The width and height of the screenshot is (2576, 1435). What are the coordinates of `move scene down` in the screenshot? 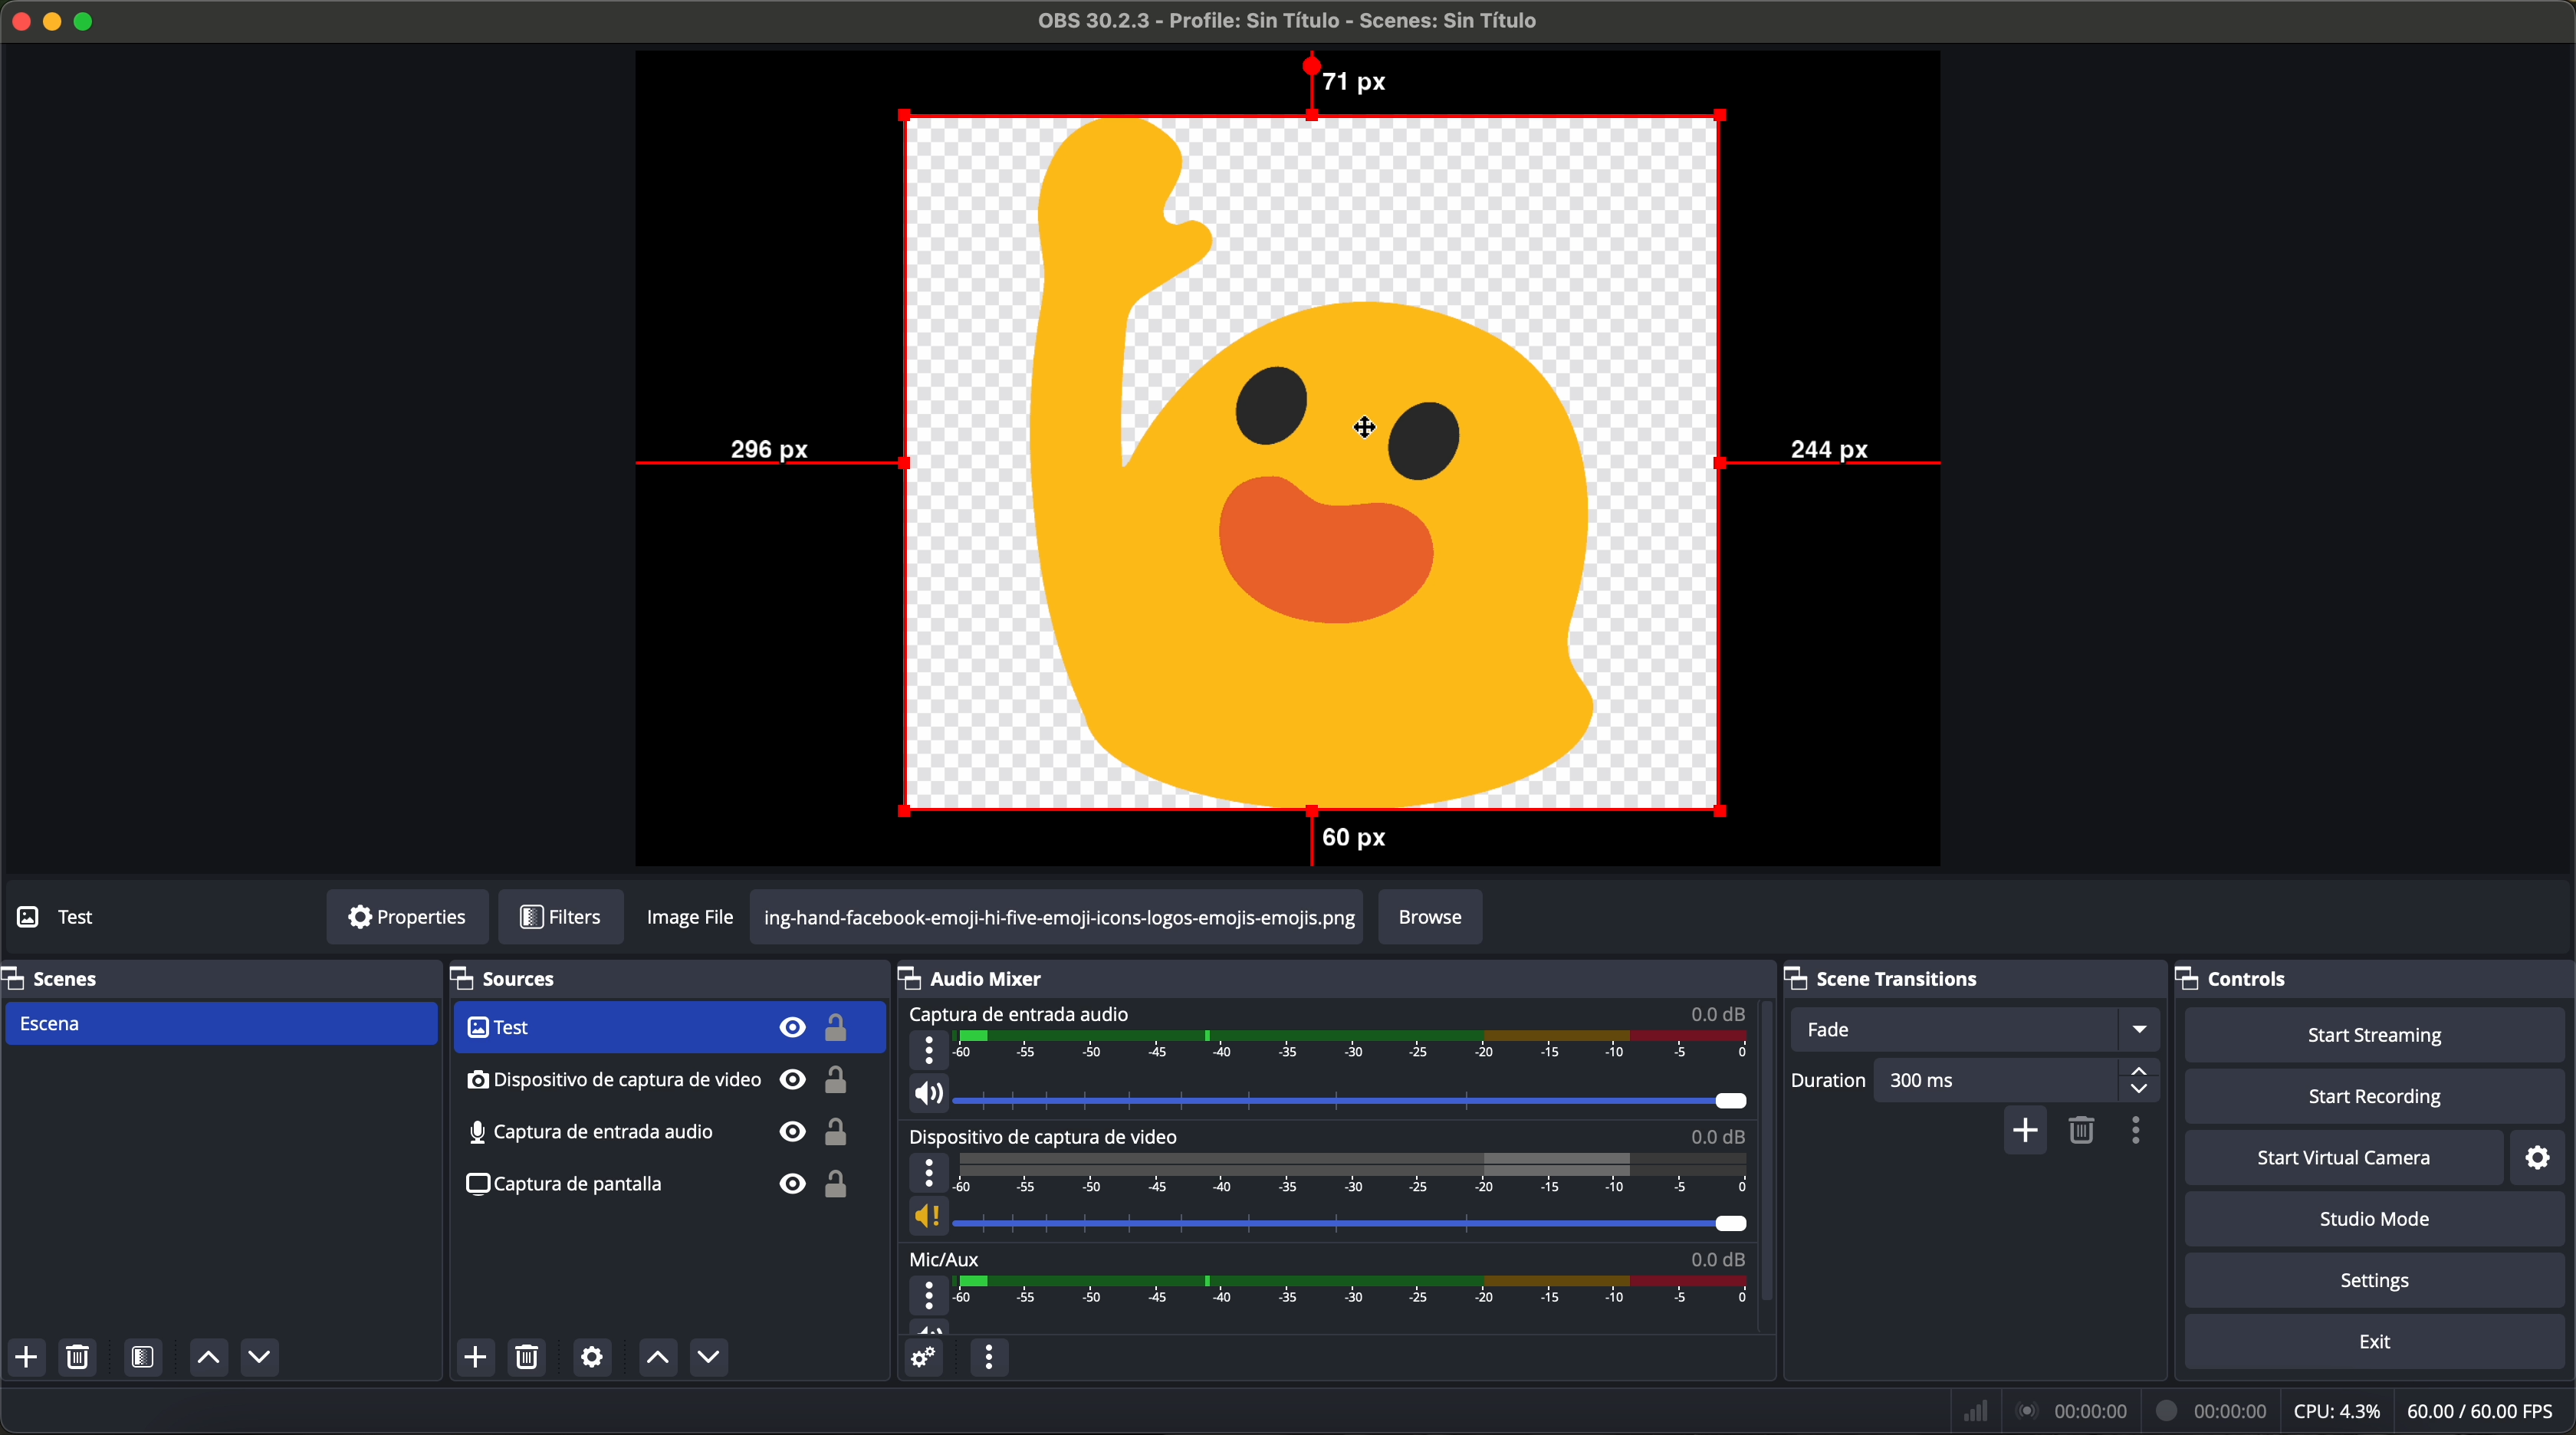 It's located at (260, 1360).